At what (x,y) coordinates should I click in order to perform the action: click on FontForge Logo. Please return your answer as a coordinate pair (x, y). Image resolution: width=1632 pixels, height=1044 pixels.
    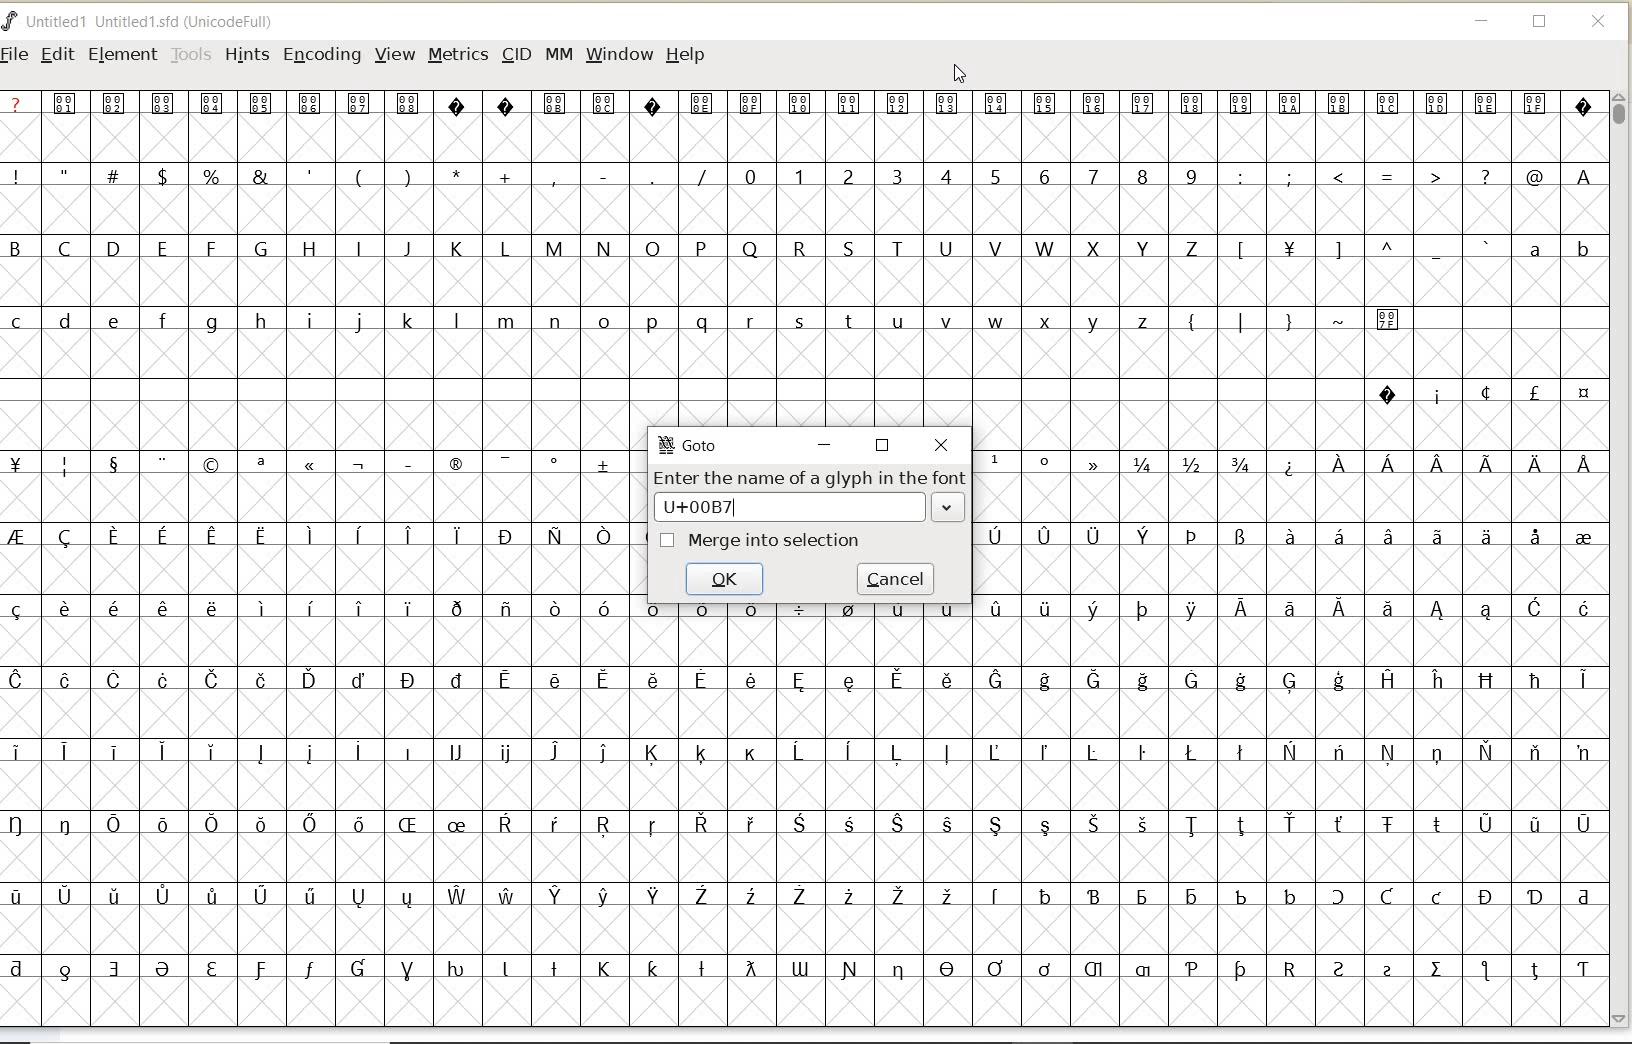
    Looking at the image, I should click on (11, 19).